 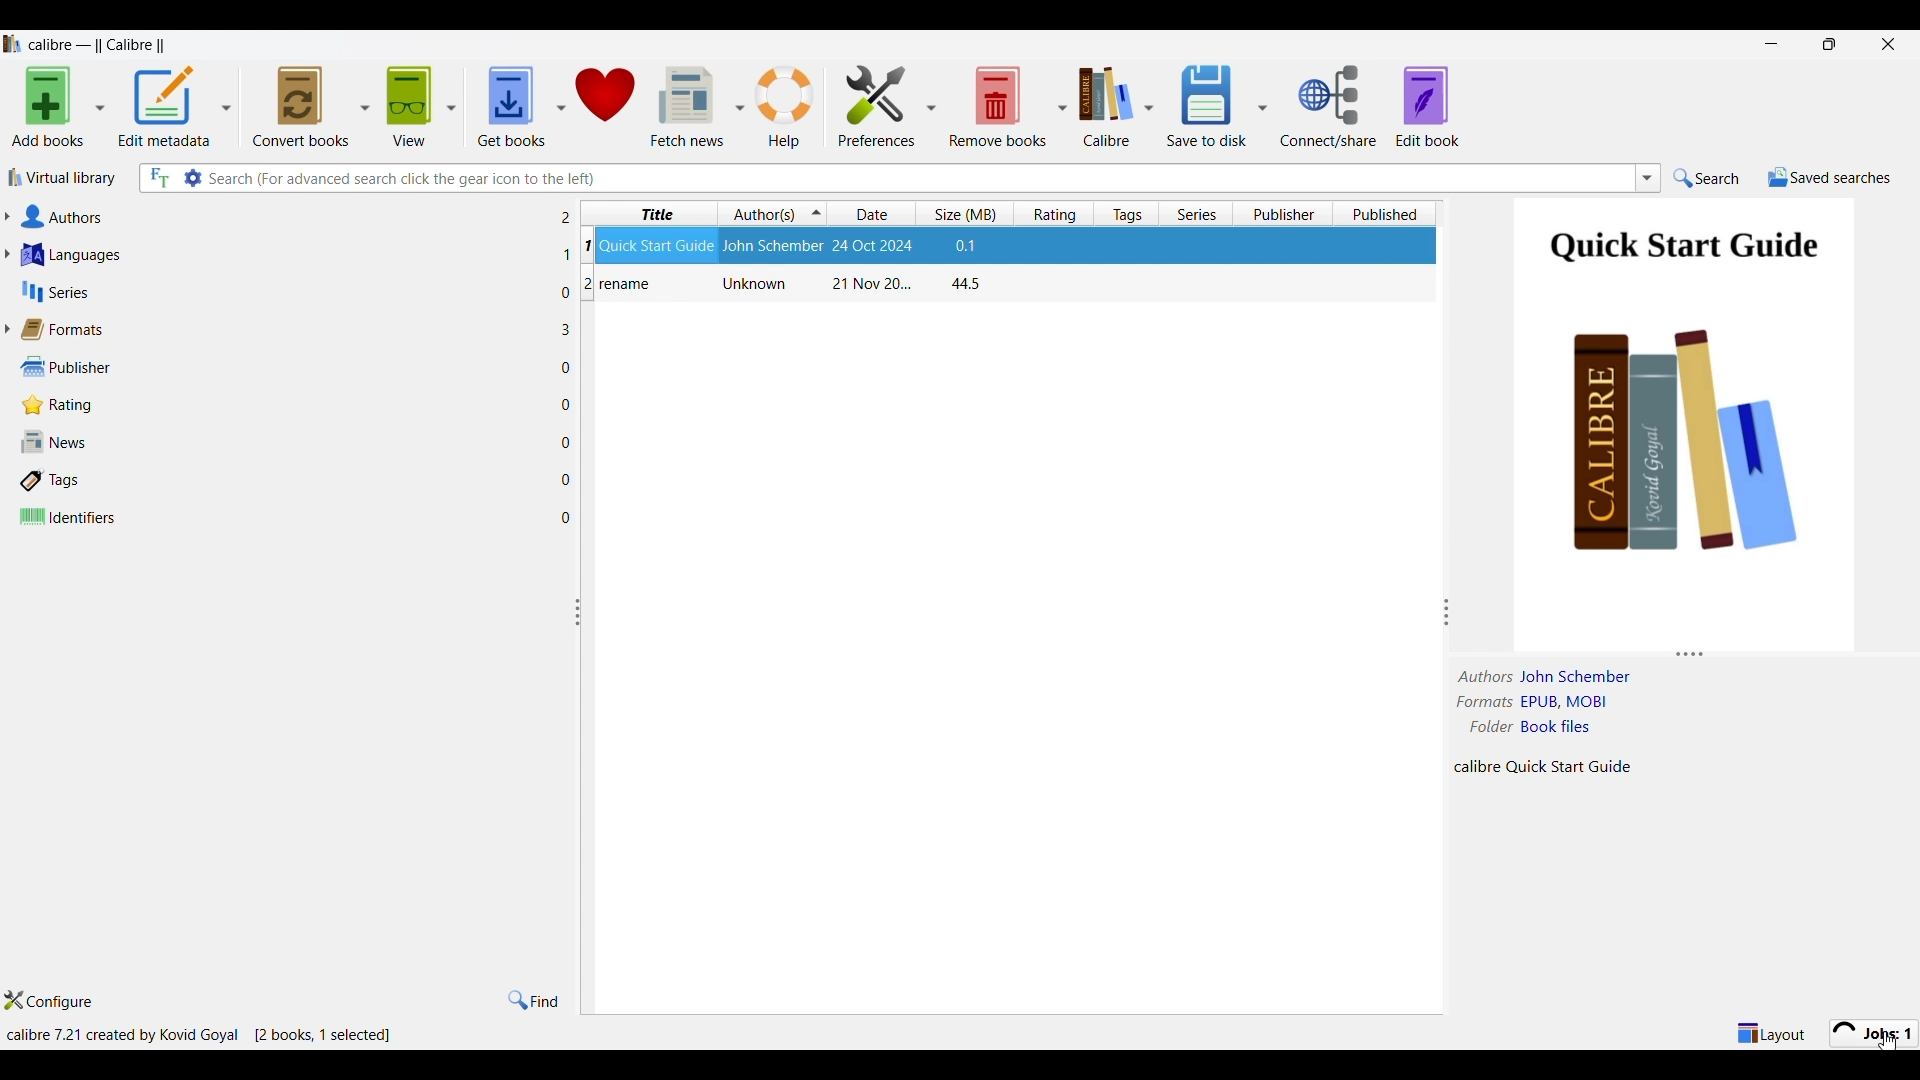 I want to click on Change width of panels attached to this line, so click(x=1446, y=576).